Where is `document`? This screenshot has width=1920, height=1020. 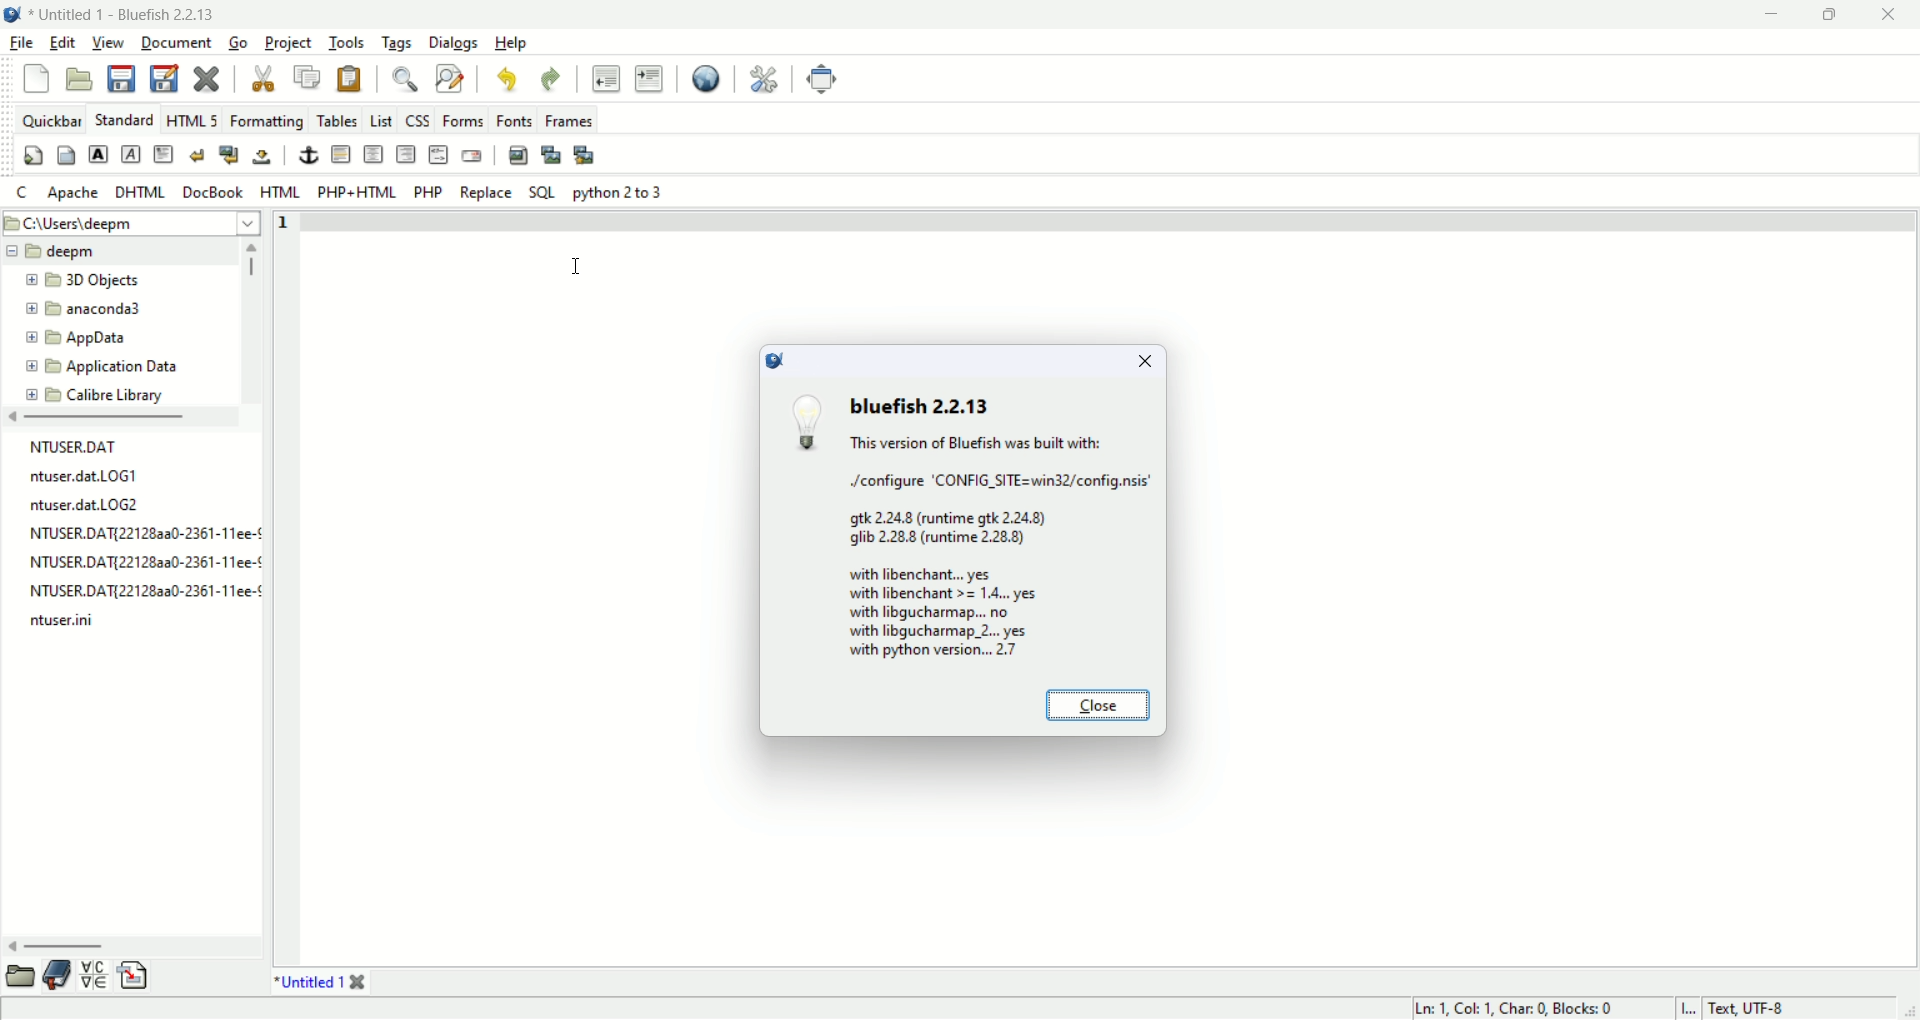
document is located at coordinates (176, 45).